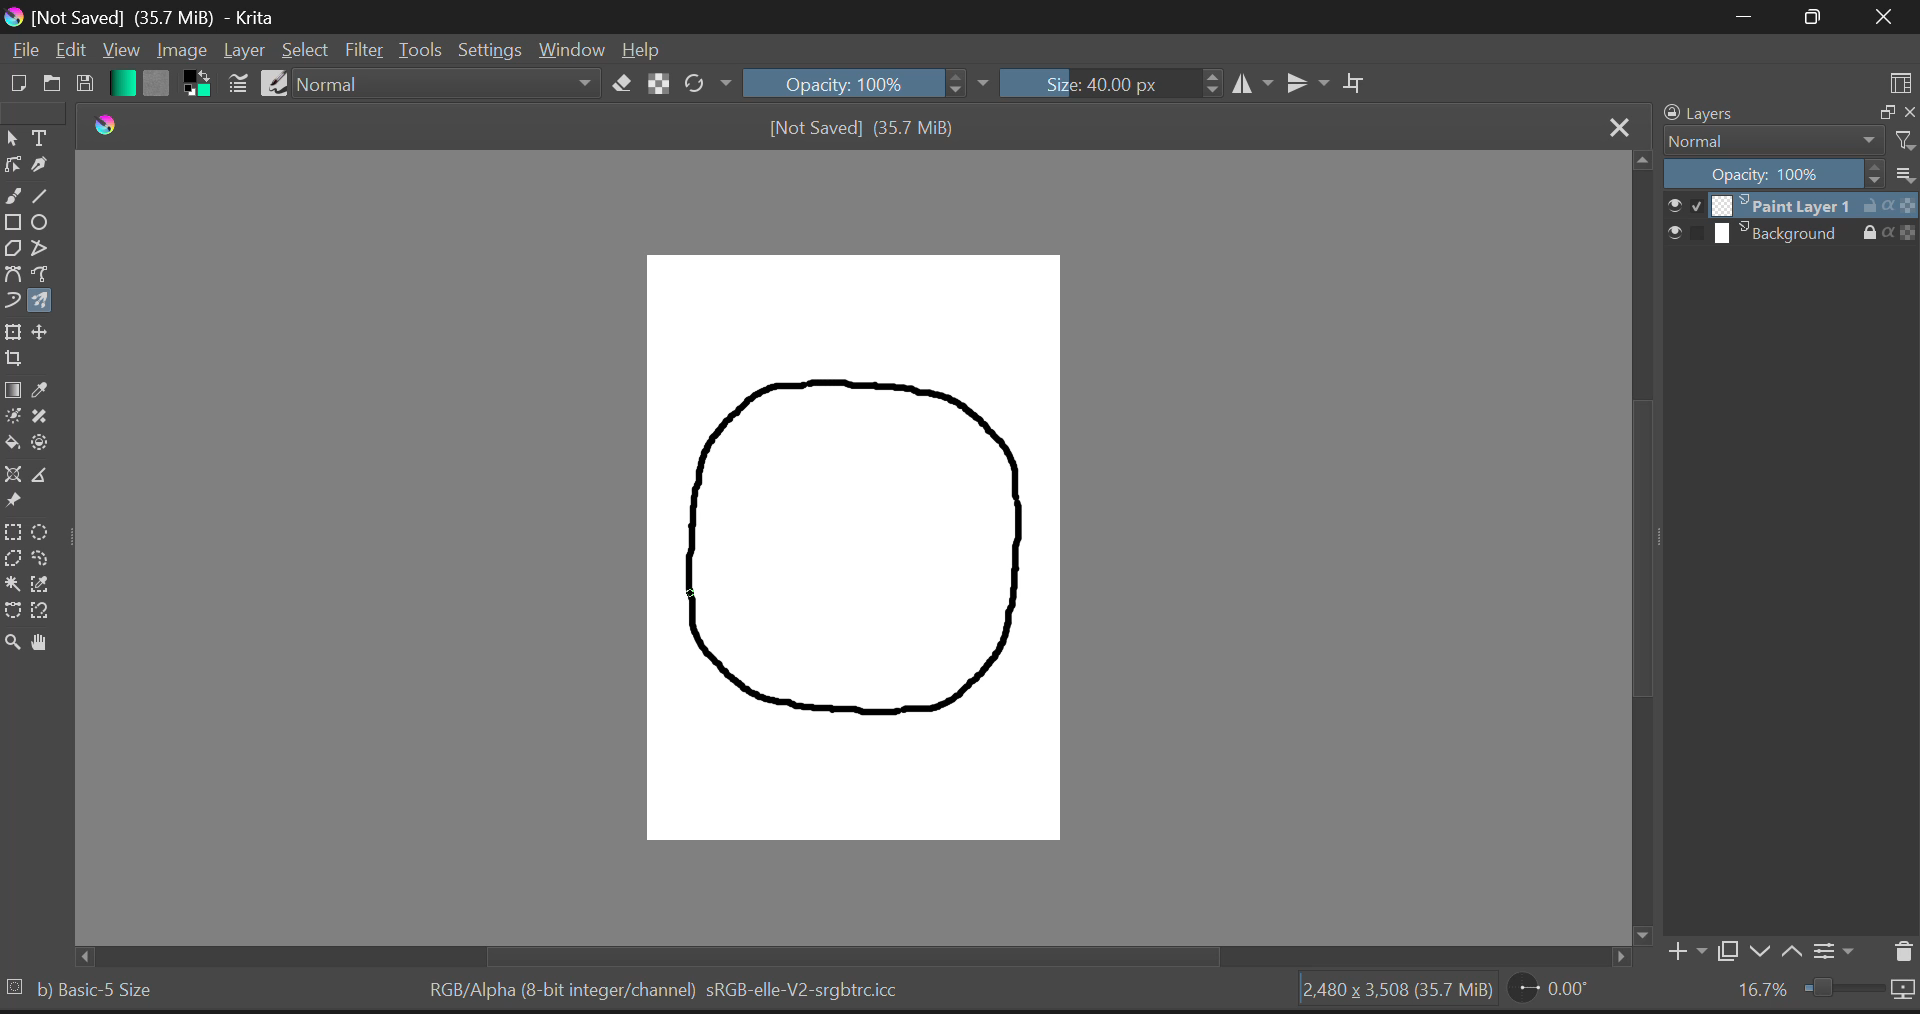 This screenshot has height=1014, width=1920. Describe the element at coordinates (46, 416) in the screenshot. I see `Smart Patch Tool` at that location.